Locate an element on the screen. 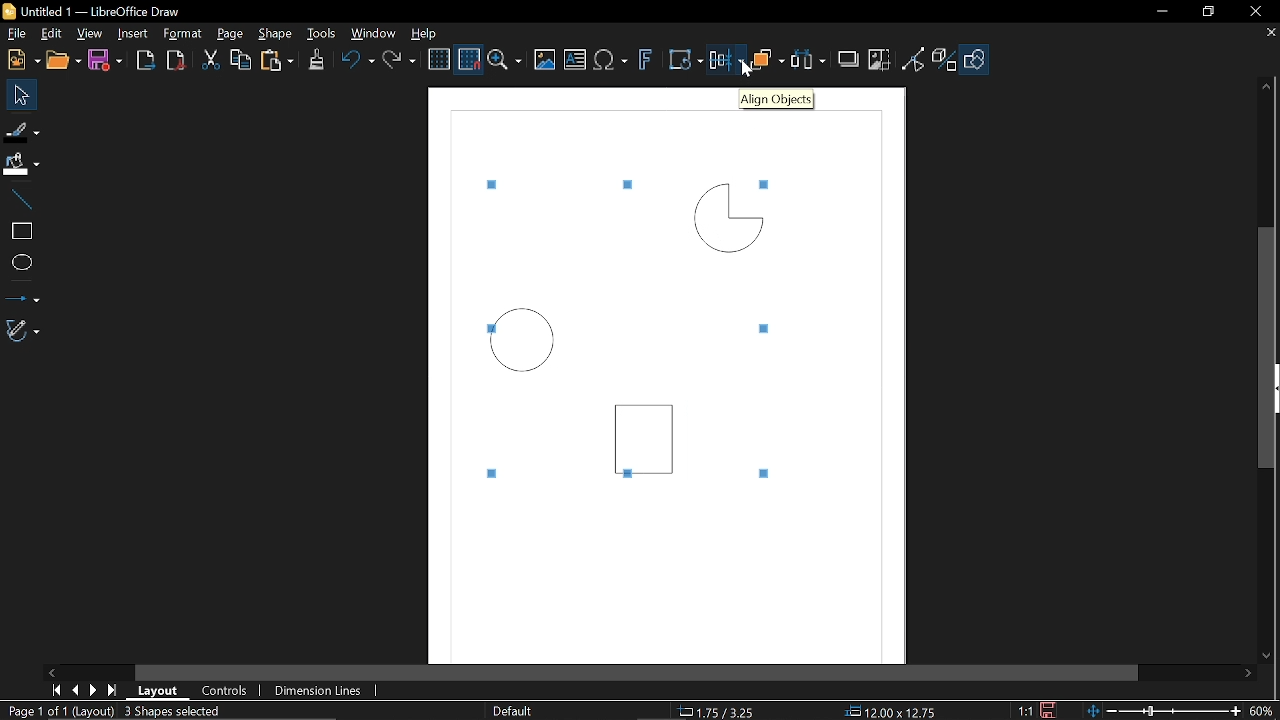 Image resolution: width=1280 pixels, height=720 pixels. Vertical scrollbar is located at coordinates (1266, 346).